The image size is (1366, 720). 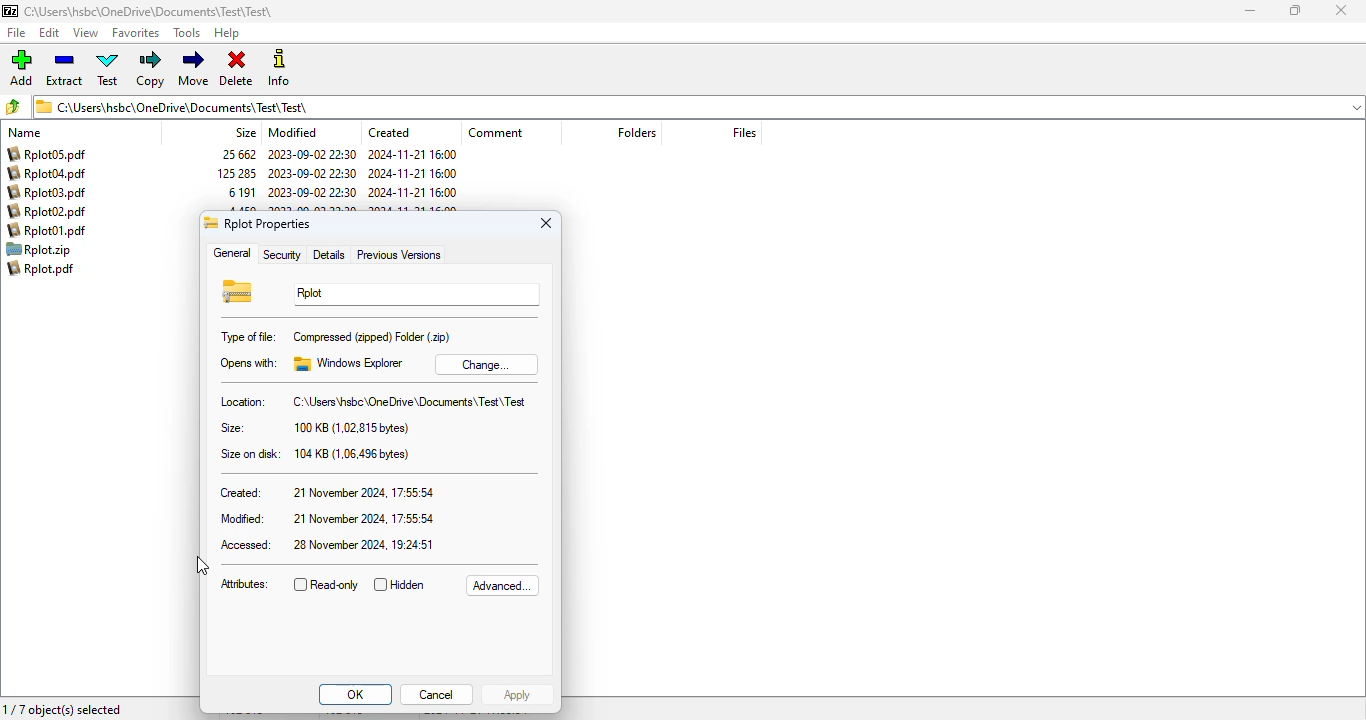 I want to click on Rplot, so click(x=413, y=294).